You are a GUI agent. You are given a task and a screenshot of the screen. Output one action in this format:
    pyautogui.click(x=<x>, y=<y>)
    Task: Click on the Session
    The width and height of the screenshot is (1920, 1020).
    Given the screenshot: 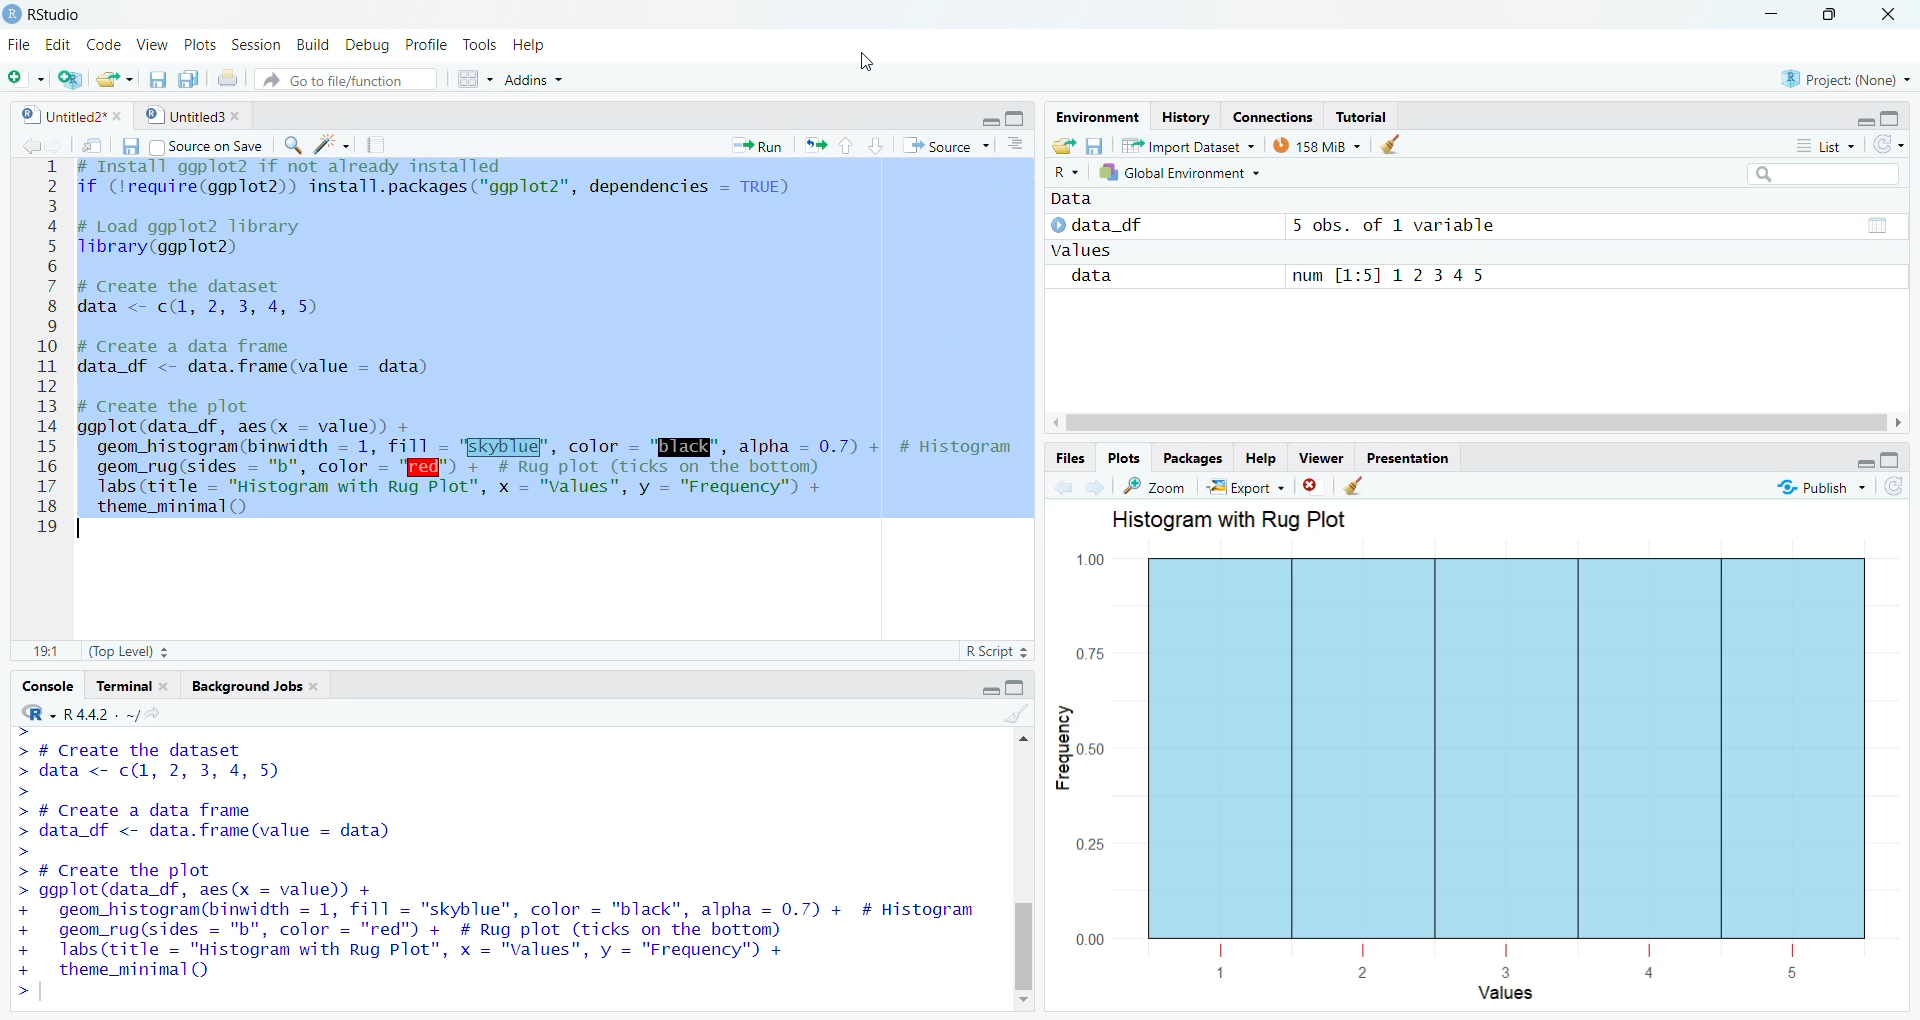 What is the action you would take?
    pyautogui.click(x=254, y=44)
    